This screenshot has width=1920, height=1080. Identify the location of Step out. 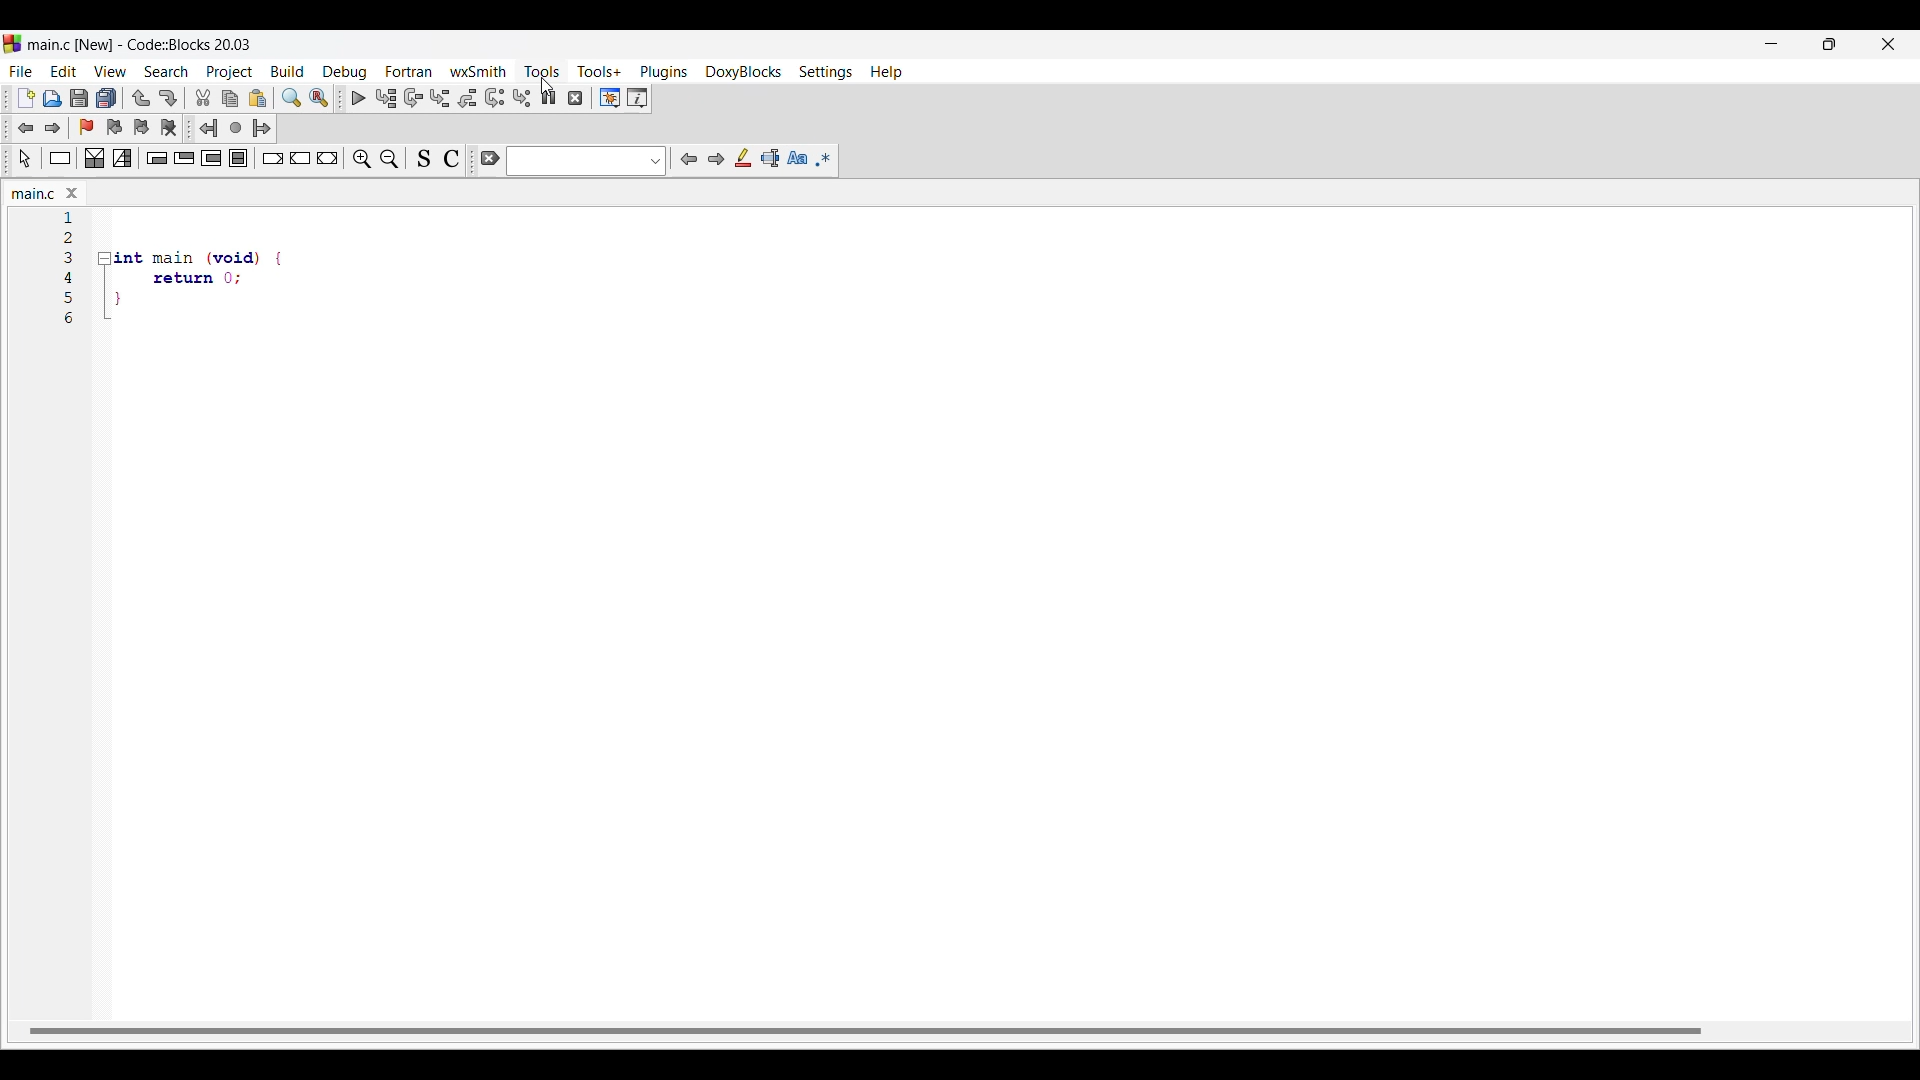
(467, 98).